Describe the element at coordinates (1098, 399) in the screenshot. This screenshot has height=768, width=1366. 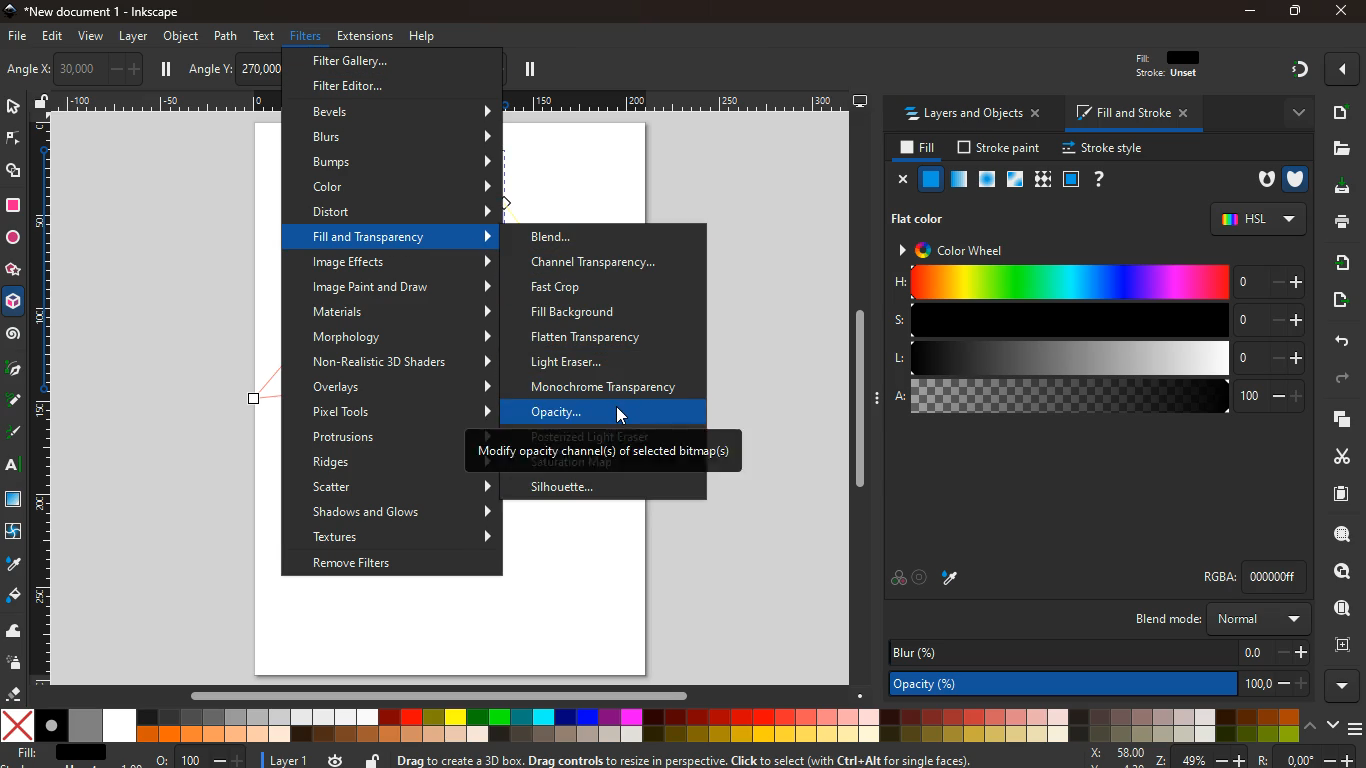
I see `a` at that location.